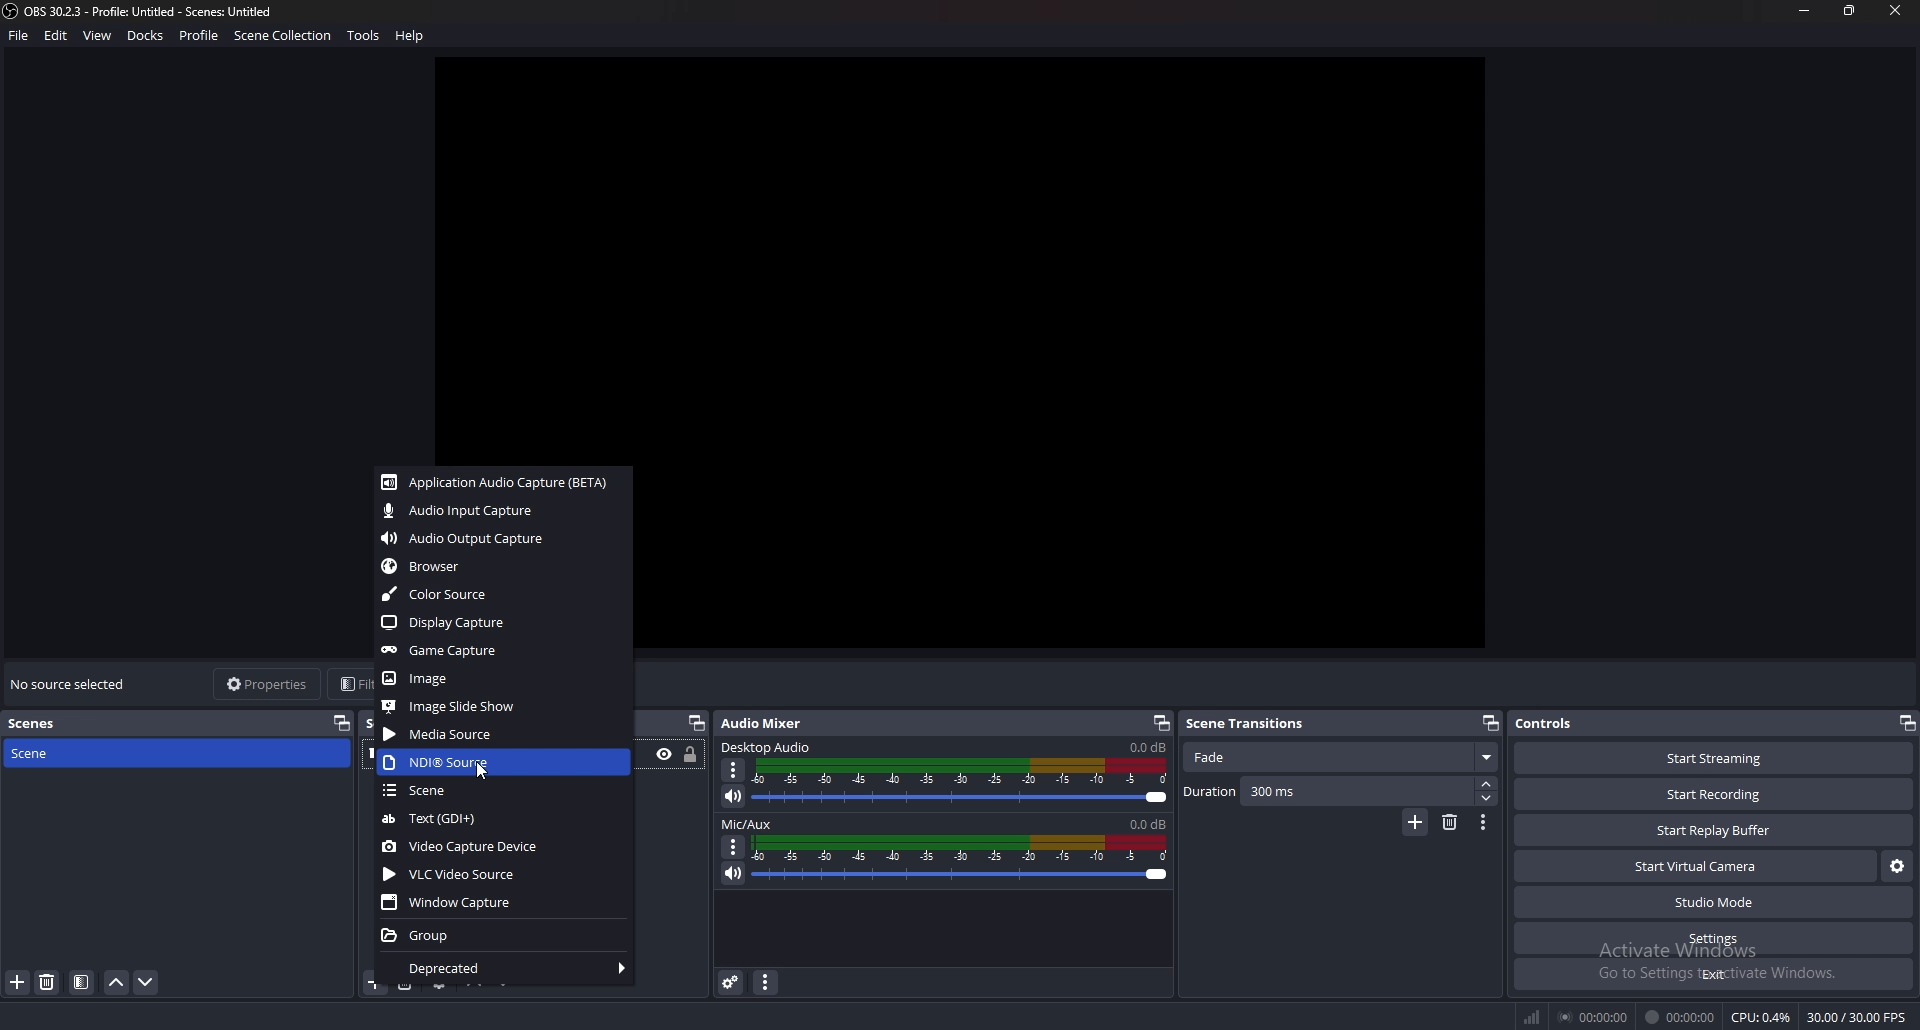 Image resolution: width=1920 pixels, height=1030 pixels. What do you see at coordinates (500, 511) in the screenshot?
I see `audio input capture` at bounding box center [500, 511].